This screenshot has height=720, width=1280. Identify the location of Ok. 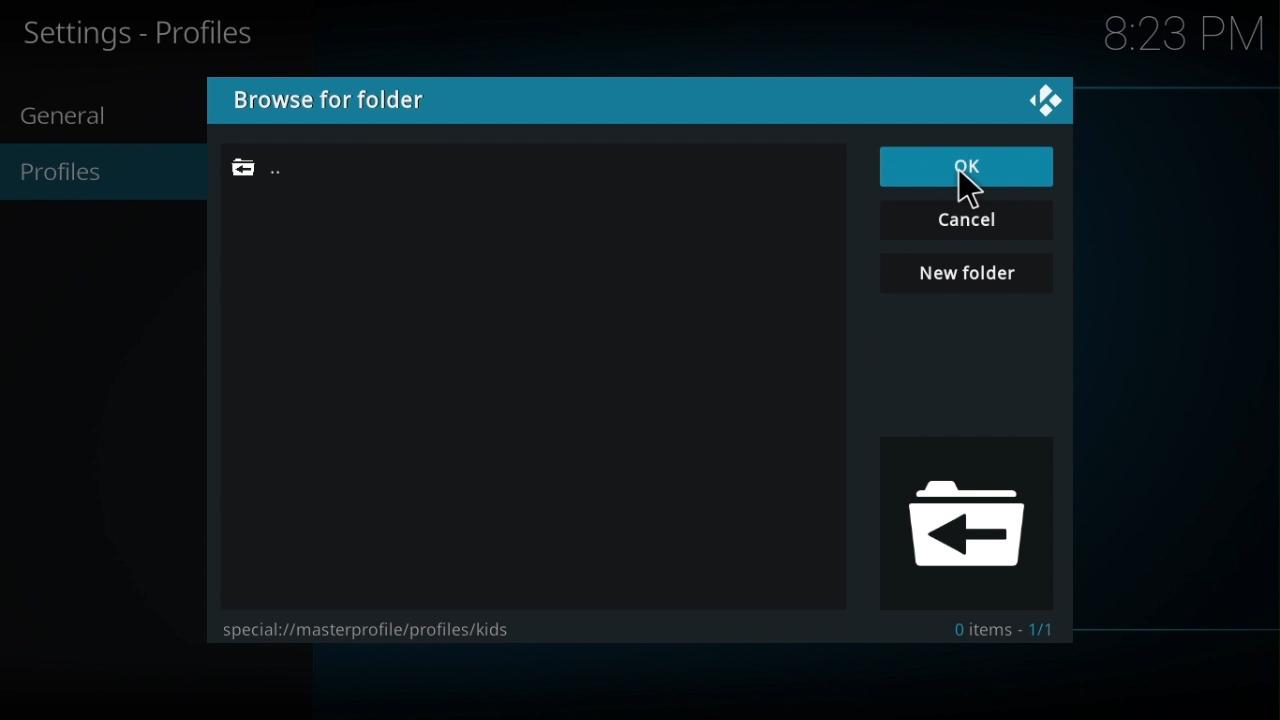
(966, 167).